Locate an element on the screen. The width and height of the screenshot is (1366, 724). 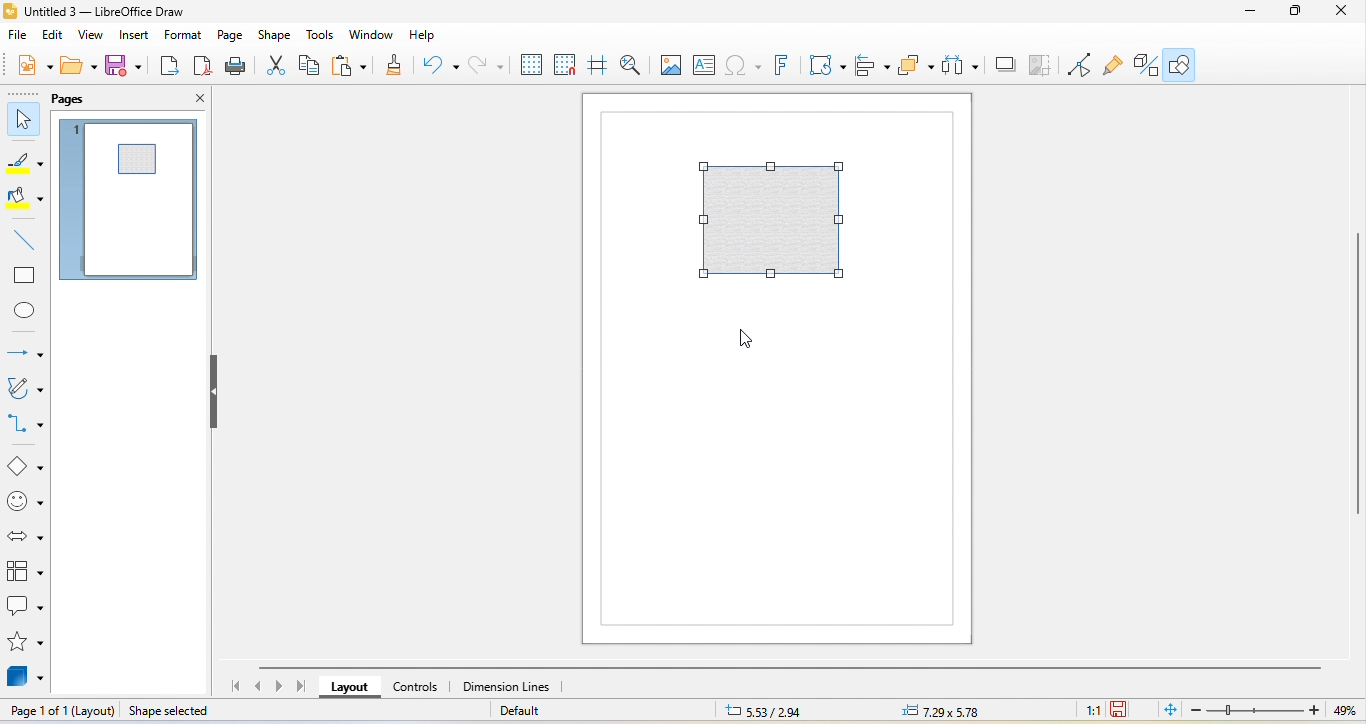
extrusion is located at coordinates (1149, 65).